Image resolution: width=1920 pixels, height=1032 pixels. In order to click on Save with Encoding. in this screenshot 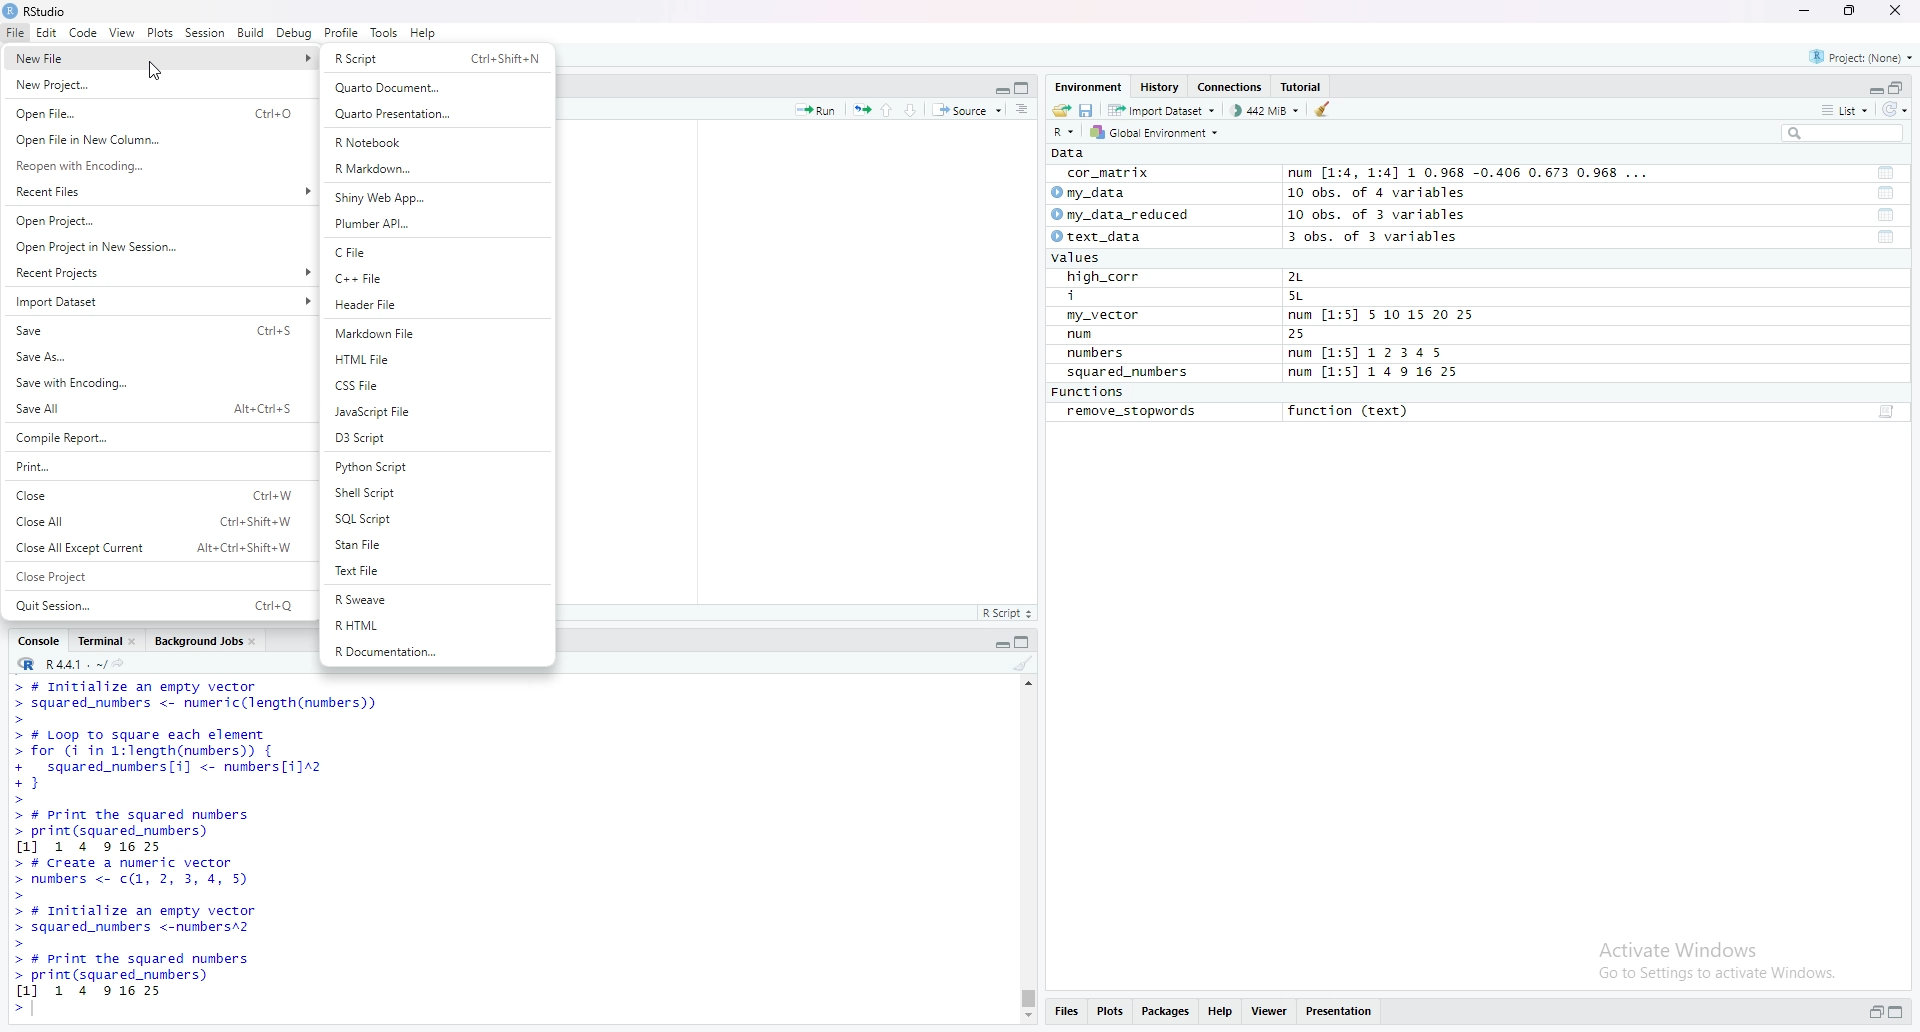, I will do `click(152, 382)`.